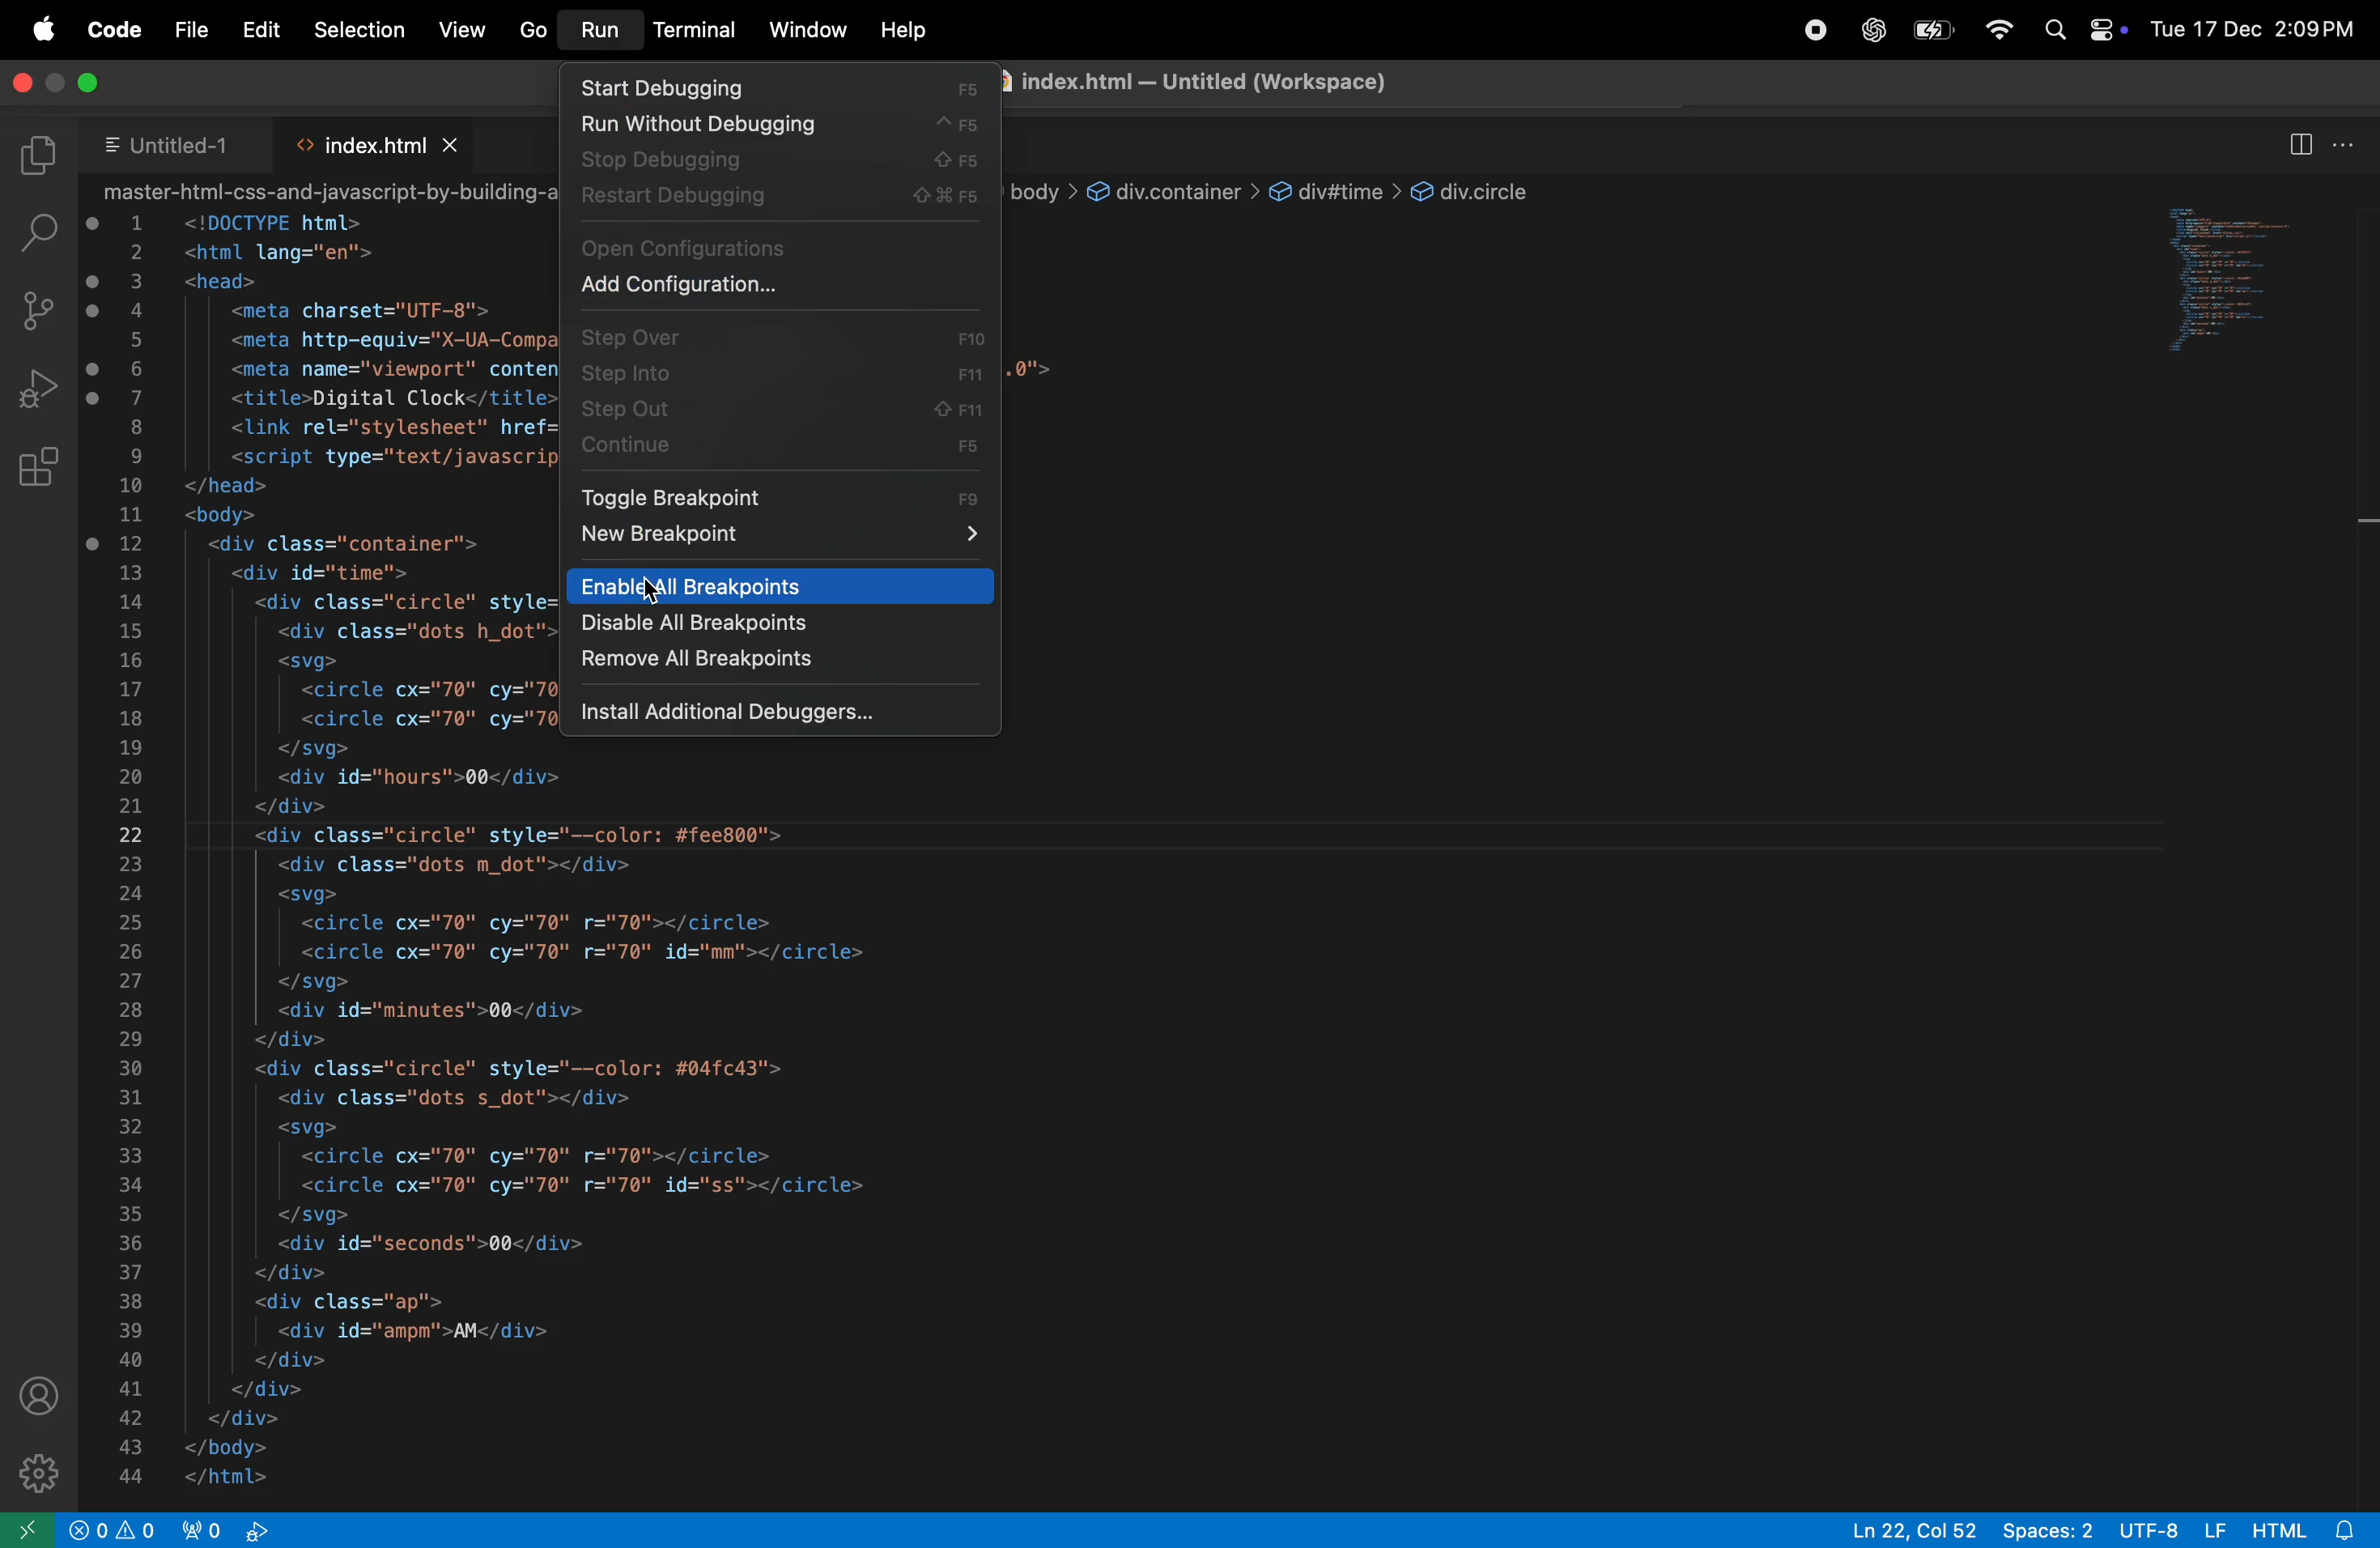 This screenshot has width=2380, height=1548. What do you see at coordinates (1995, 29) in the screenshot?
I see `wifi` at bounding box center [1995, 29].